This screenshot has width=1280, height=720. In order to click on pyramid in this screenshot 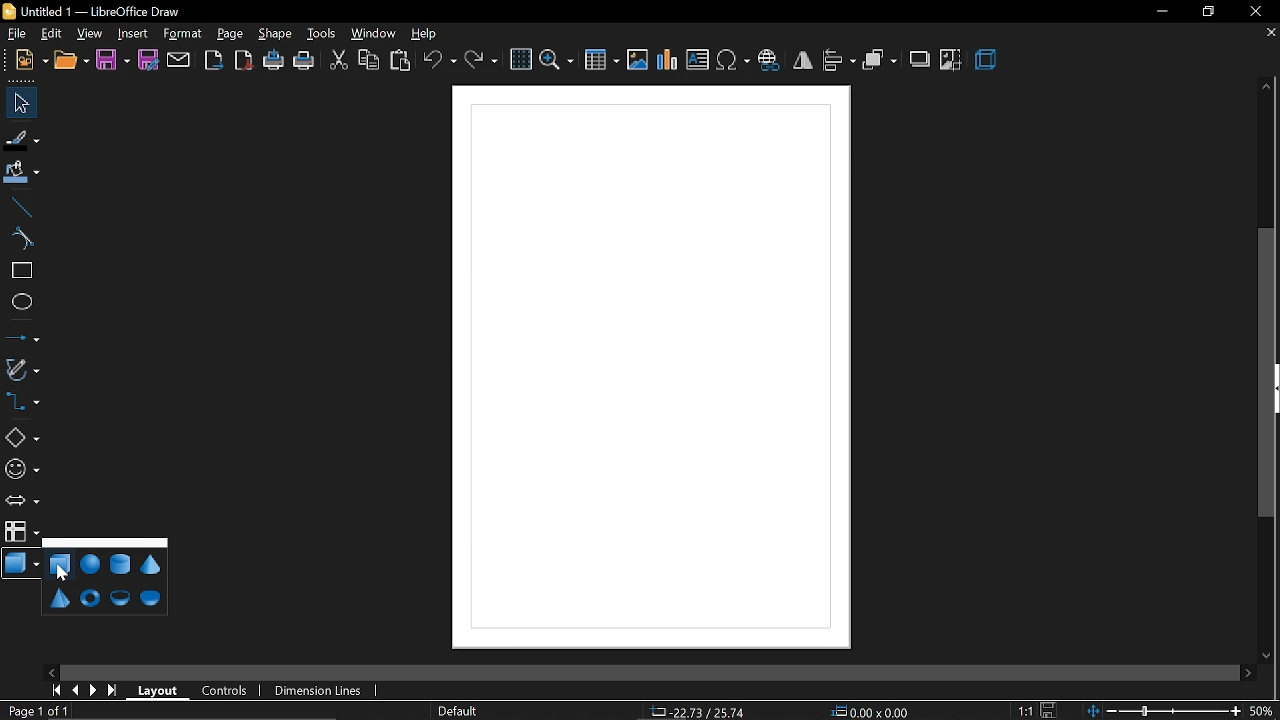, I will do `click(60, 600)`.